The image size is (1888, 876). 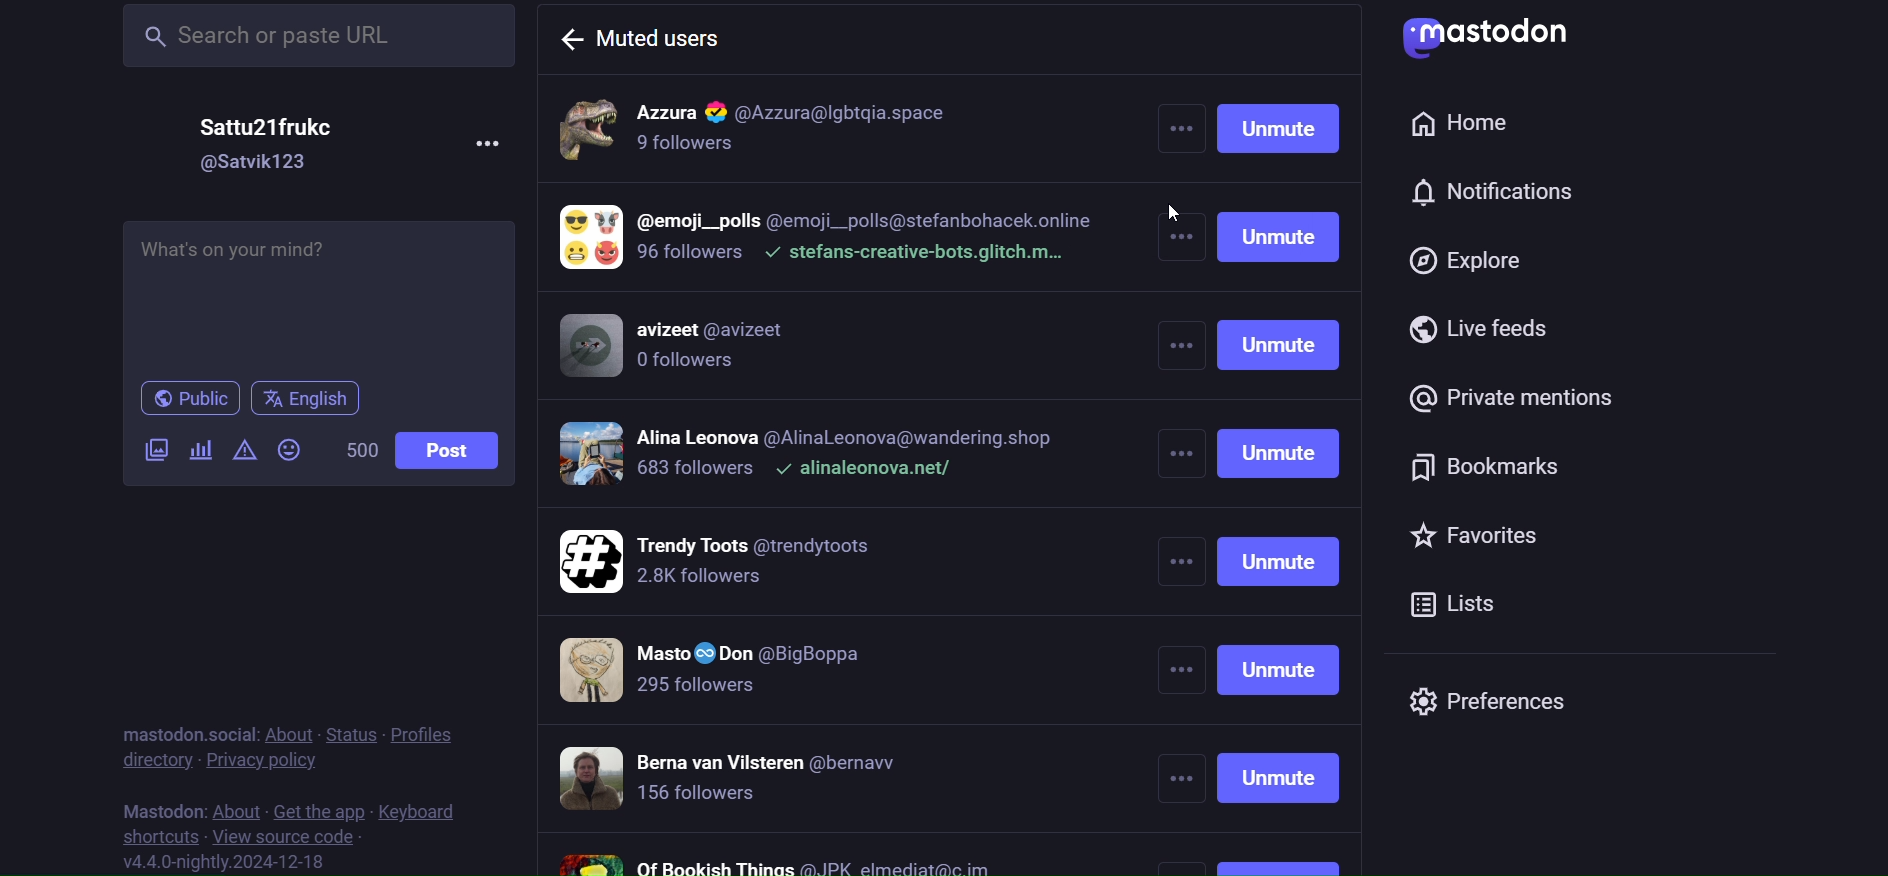 I want to click on preferences, so click(x=1506, y=700).